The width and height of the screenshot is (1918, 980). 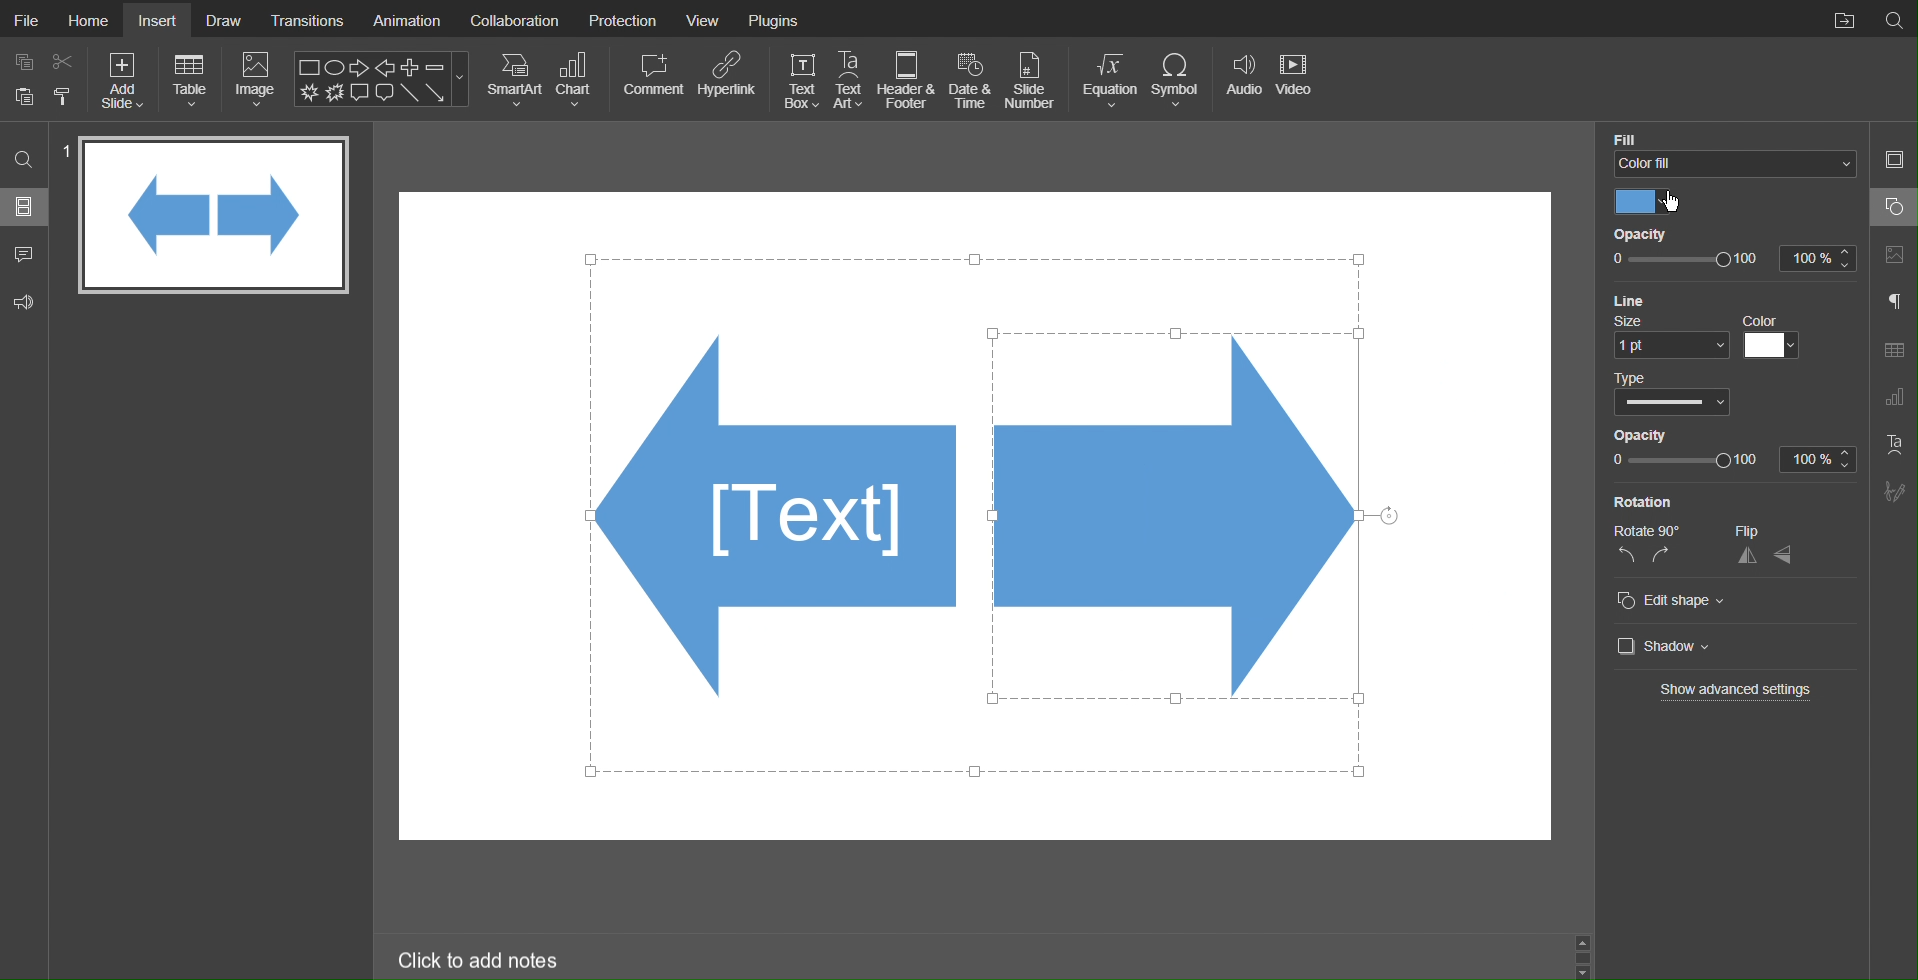 I want to click on Open File Location, so click(x=1839, y=17).